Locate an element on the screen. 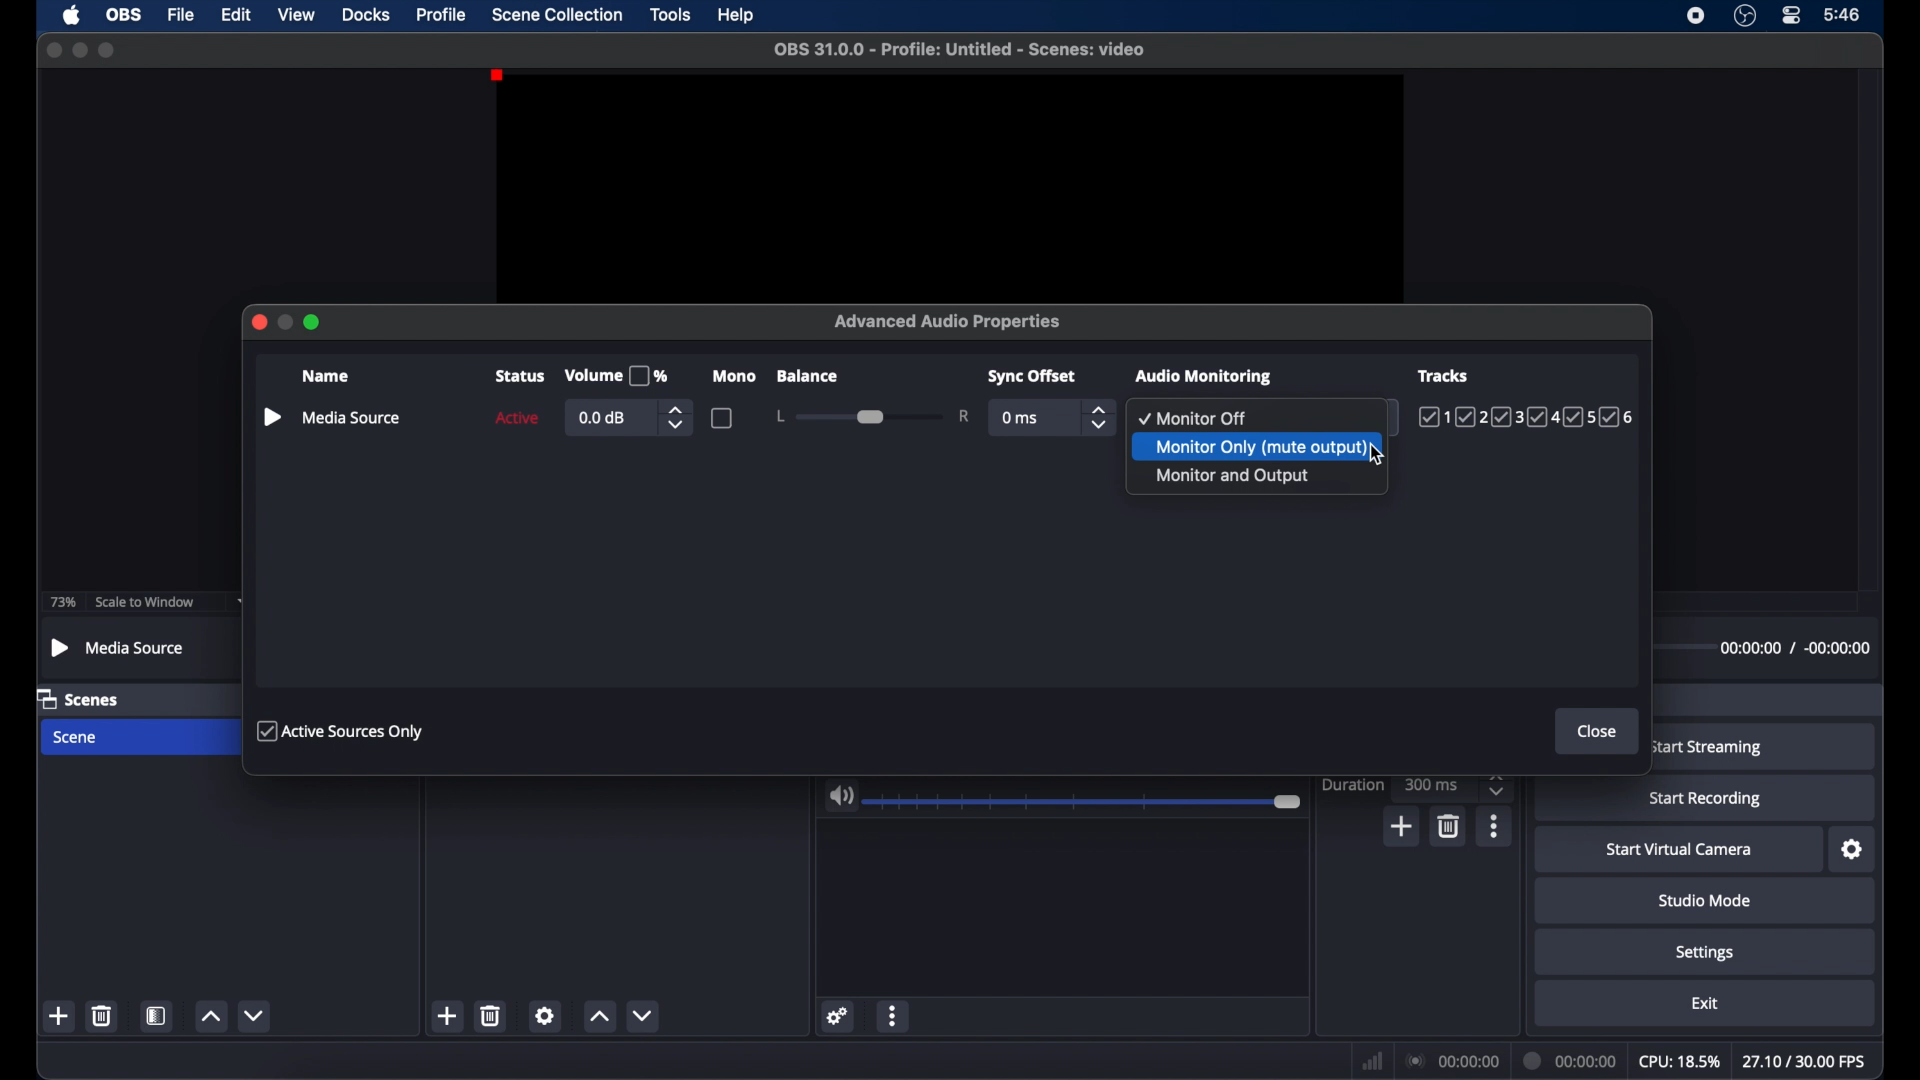 The image size is (1920, 1080). duration is located at coordinates (1351, 785).